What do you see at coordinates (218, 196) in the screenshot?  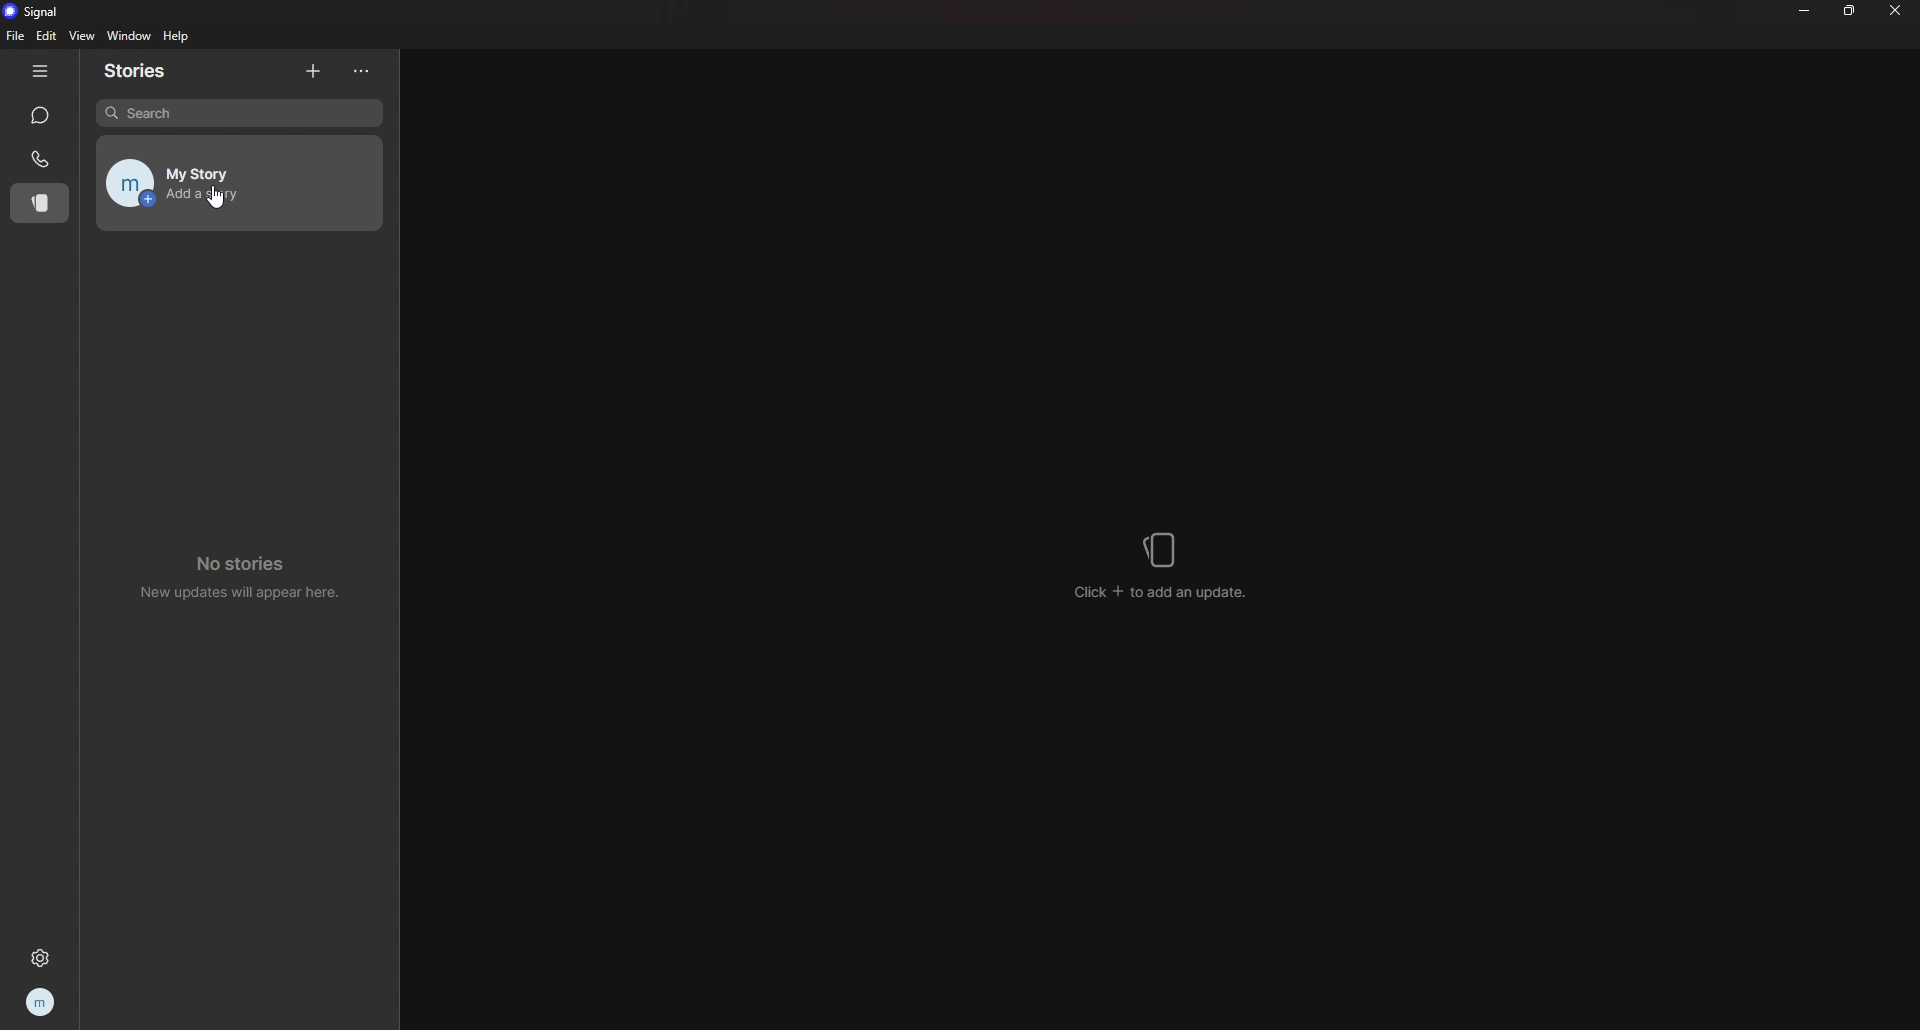 I see `cursor` at bounding box center [218, 196].